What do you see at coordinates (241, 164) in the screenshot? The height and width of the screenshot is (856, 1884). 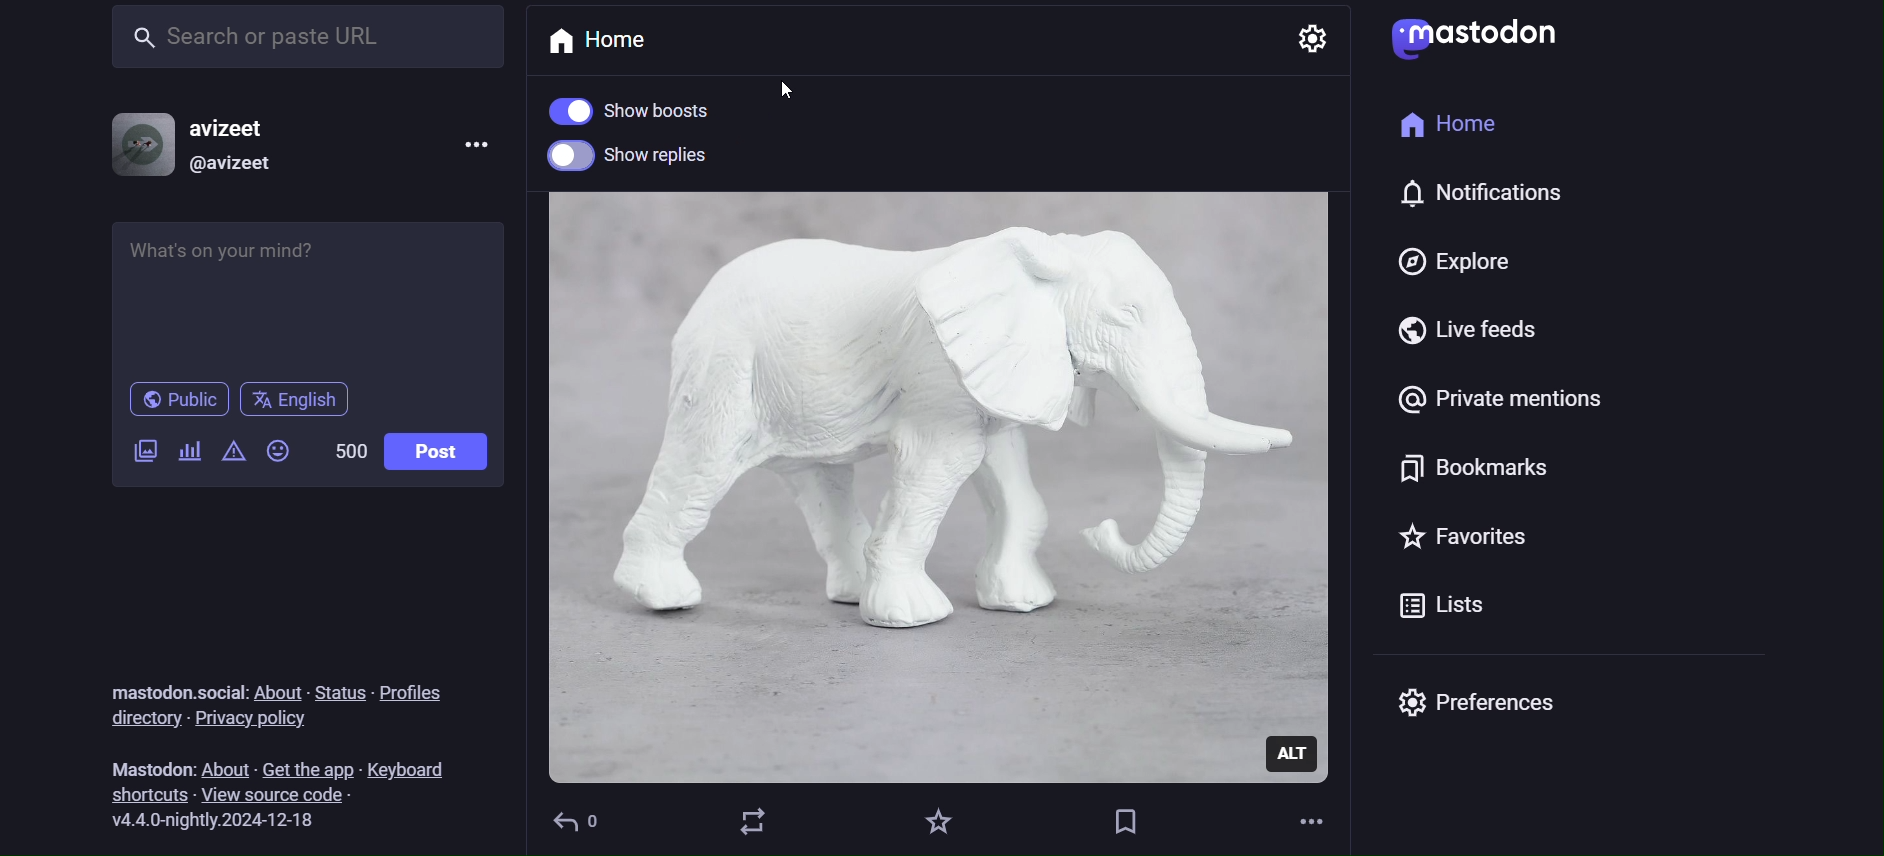 I see `@username` at bounding box center [241, 164].